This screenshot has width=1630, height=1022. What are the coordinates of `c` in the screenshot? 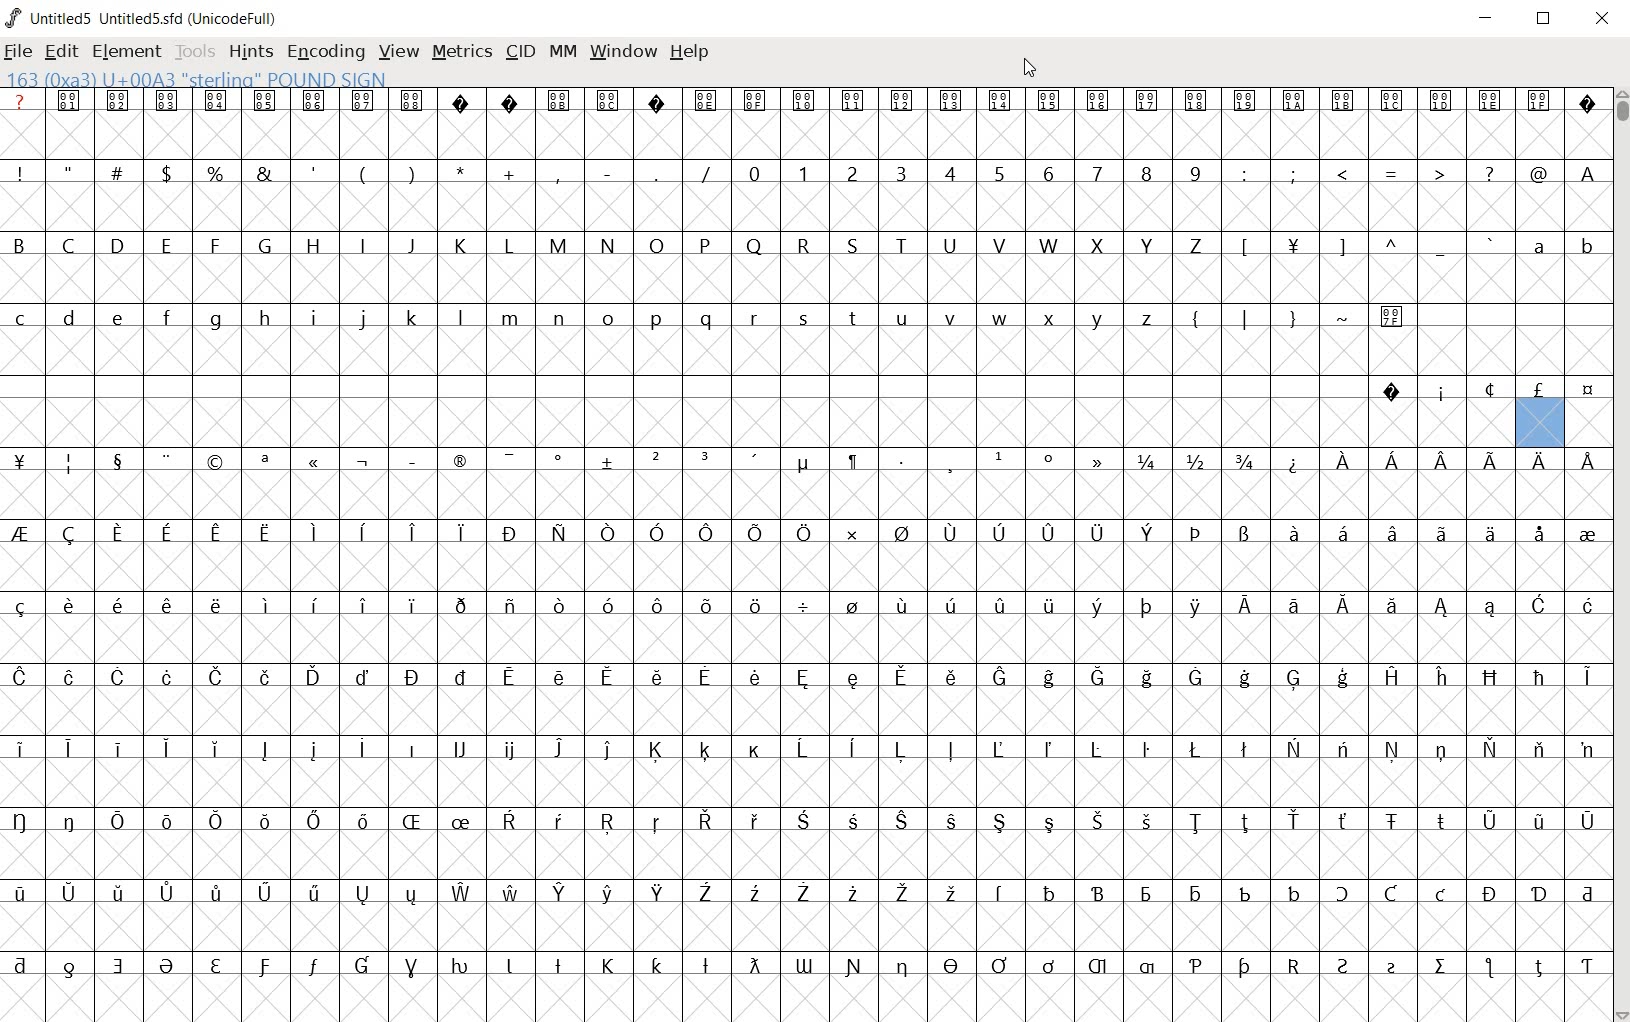 It's located at (22, 318).